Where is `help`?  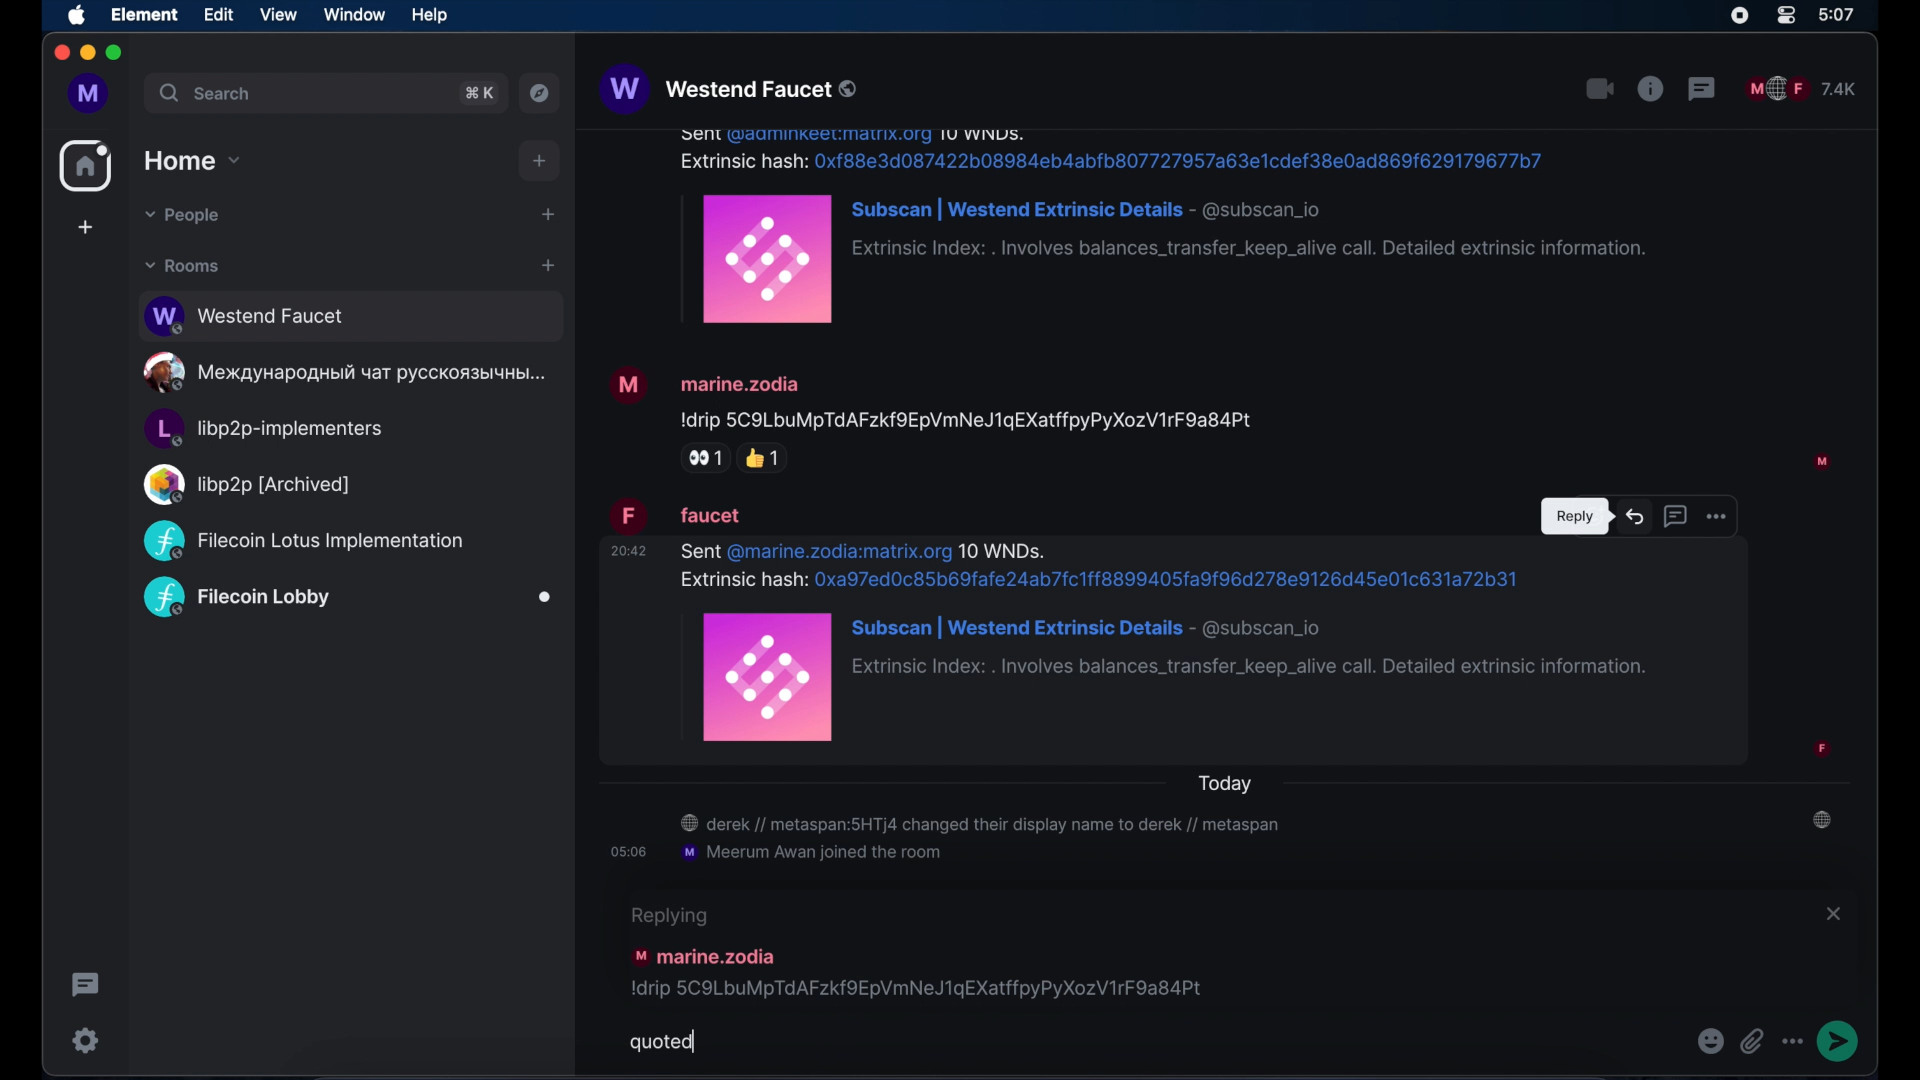
help is located at coordinates (429, 15).